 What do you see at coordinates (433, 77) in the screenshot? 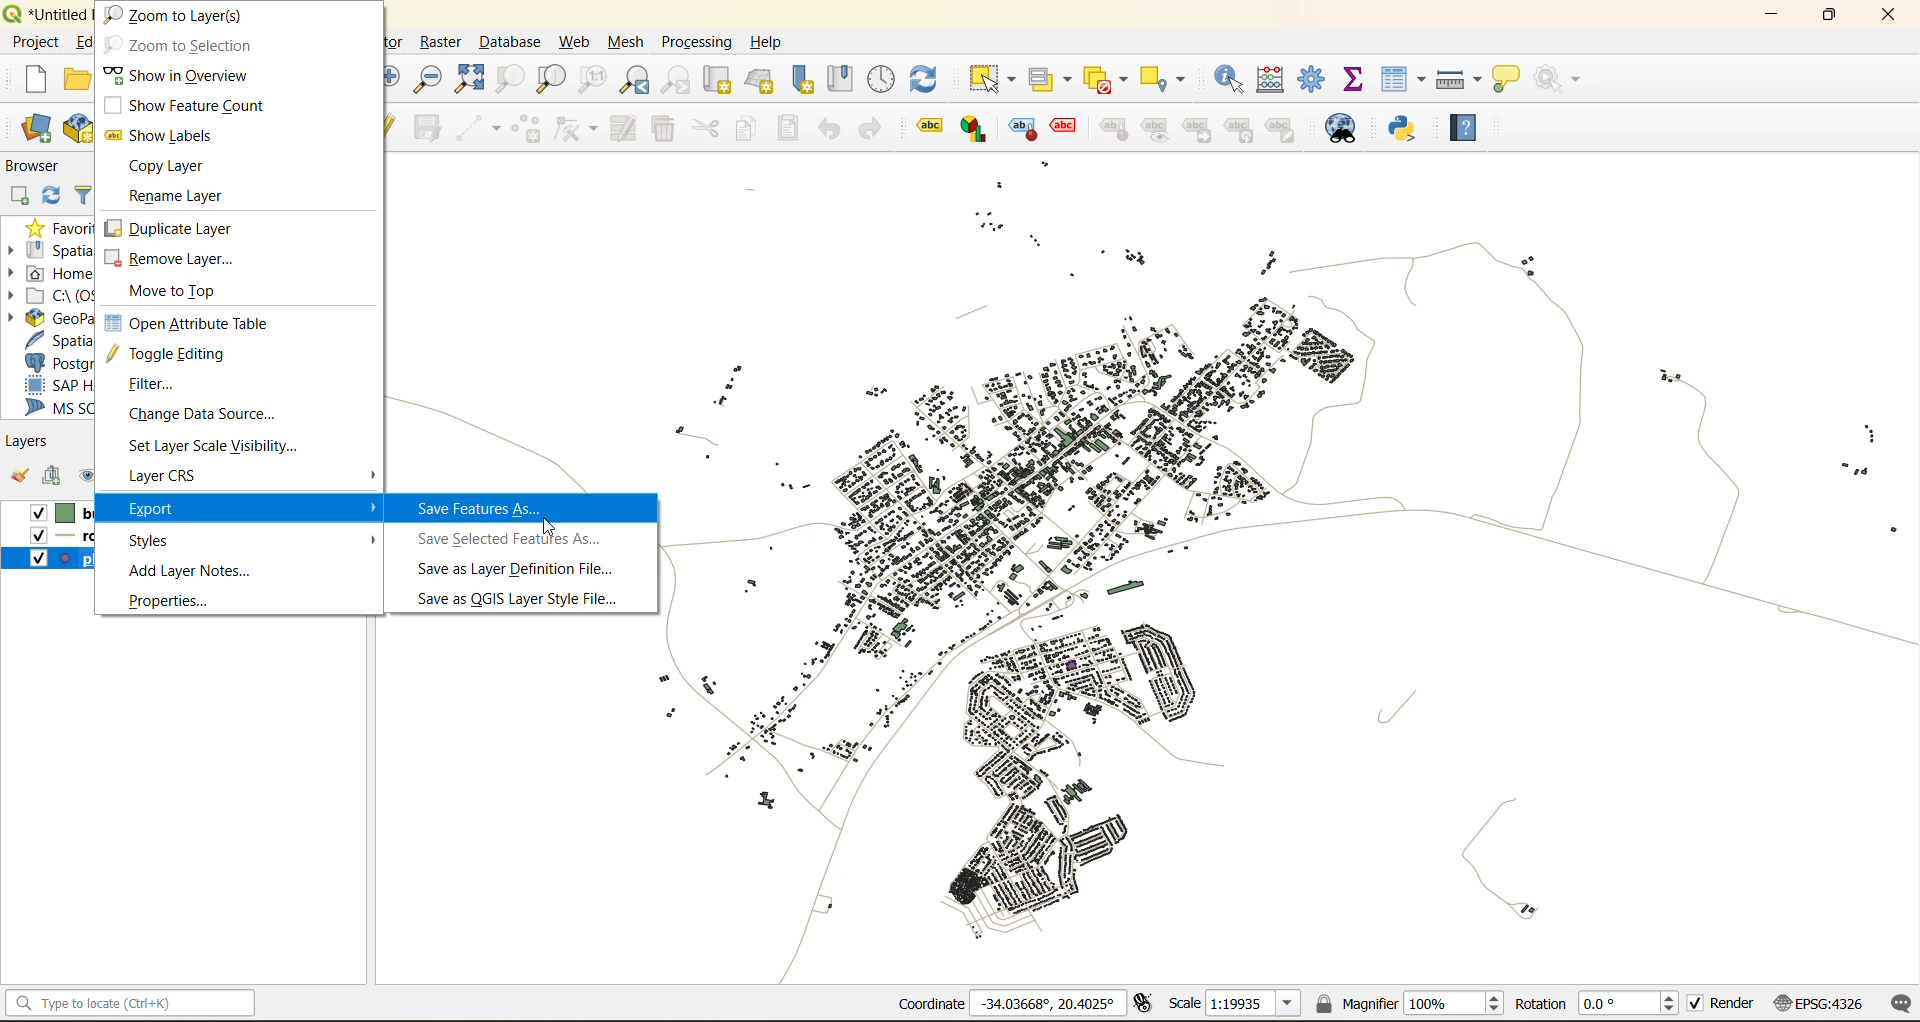
I see `zoom out` at bounding box center [433, 77].